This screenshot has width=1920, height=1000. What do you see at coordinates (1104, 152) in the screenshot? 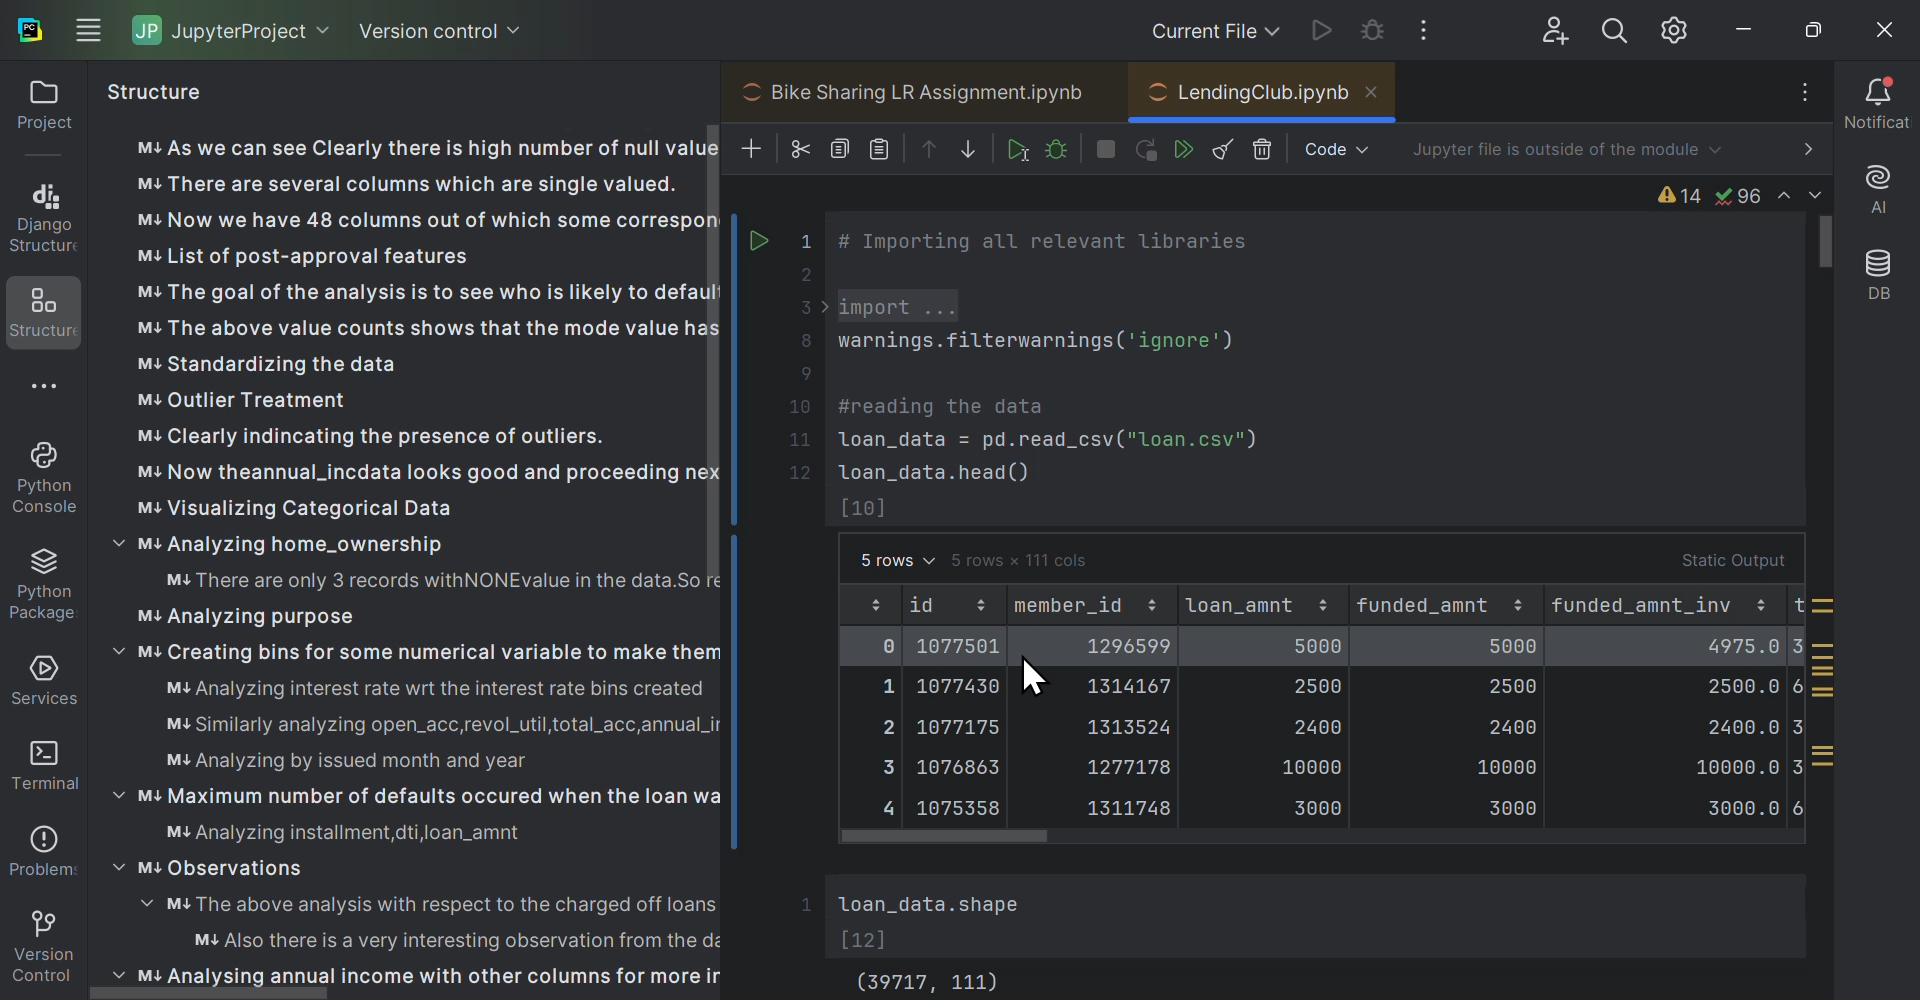
I see `Interrupt Kernel` at bounding box center [1104, 152].